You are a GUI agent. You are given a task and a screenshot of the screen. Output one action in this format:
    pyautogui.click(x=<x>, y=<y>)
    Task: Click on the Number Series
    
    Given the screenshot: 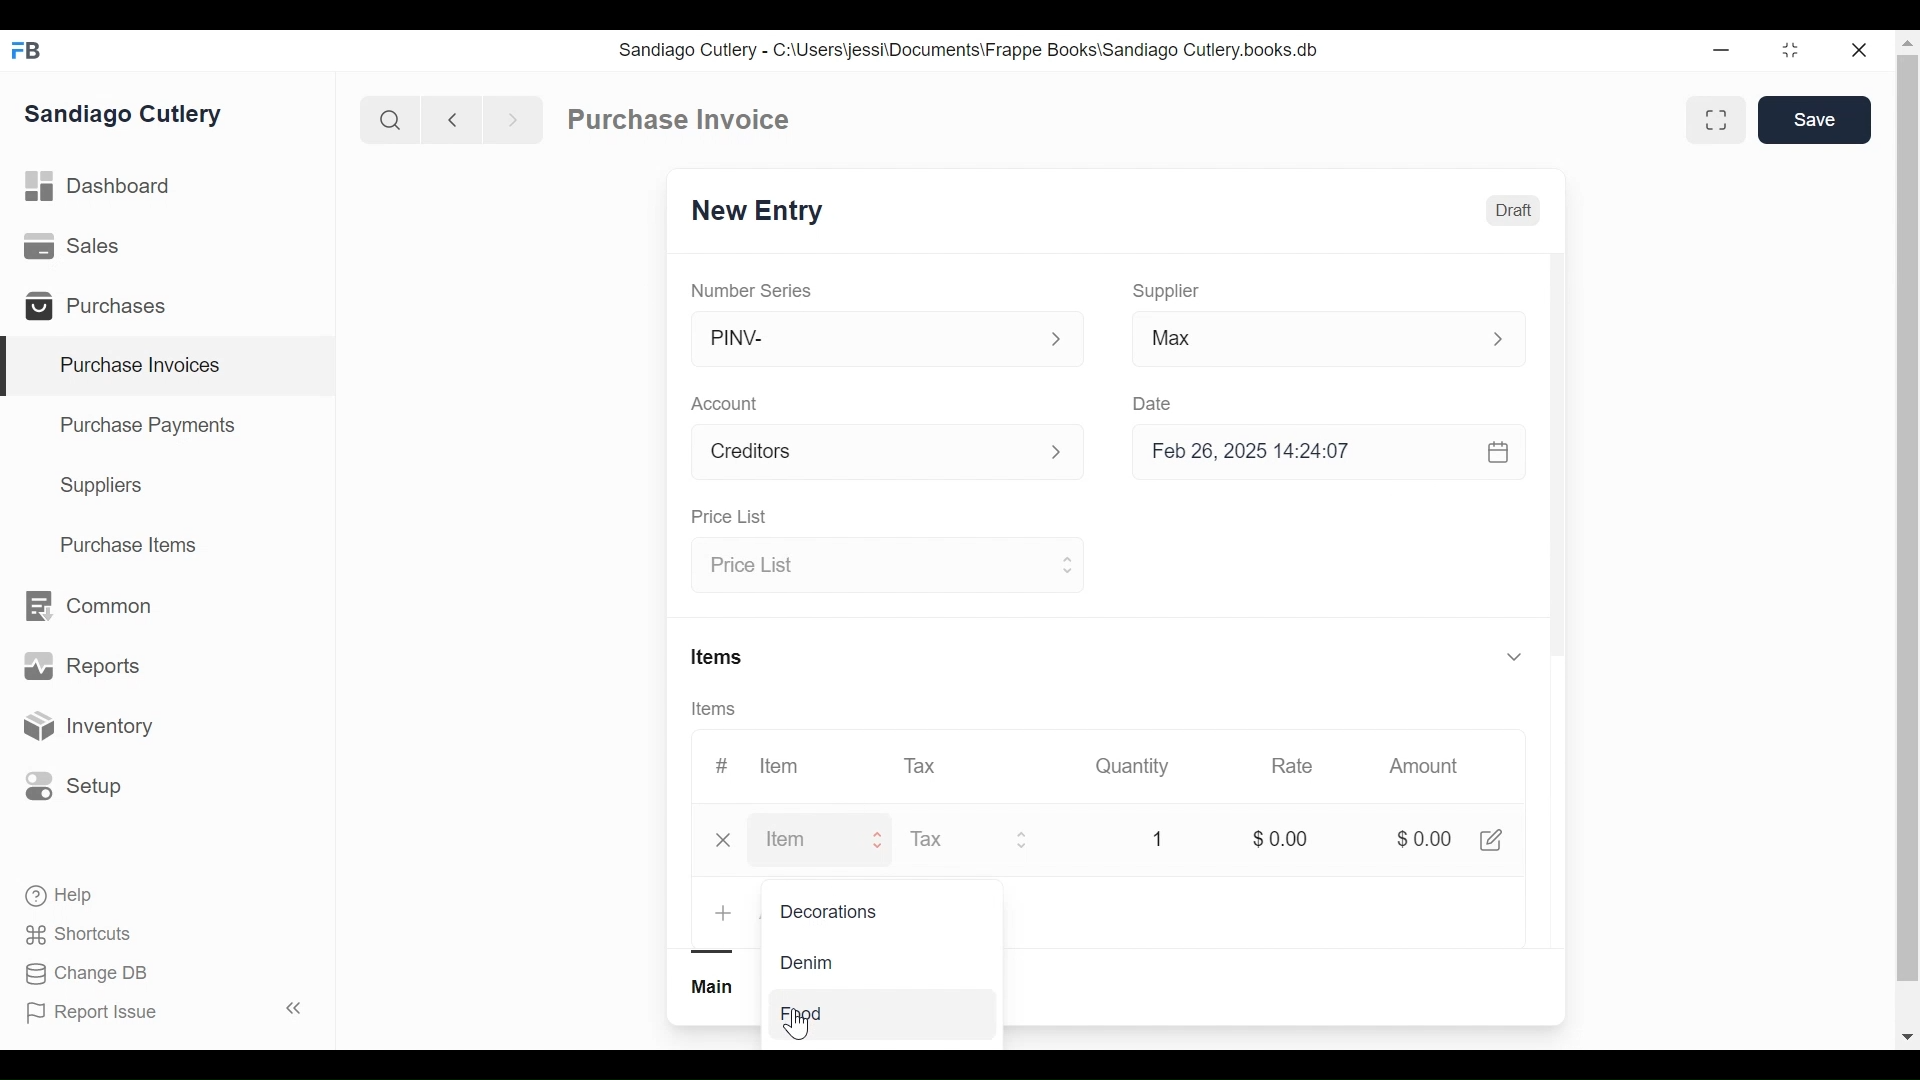 What is the action you would take?
    pyautogui.click(x=754, y=290)
    